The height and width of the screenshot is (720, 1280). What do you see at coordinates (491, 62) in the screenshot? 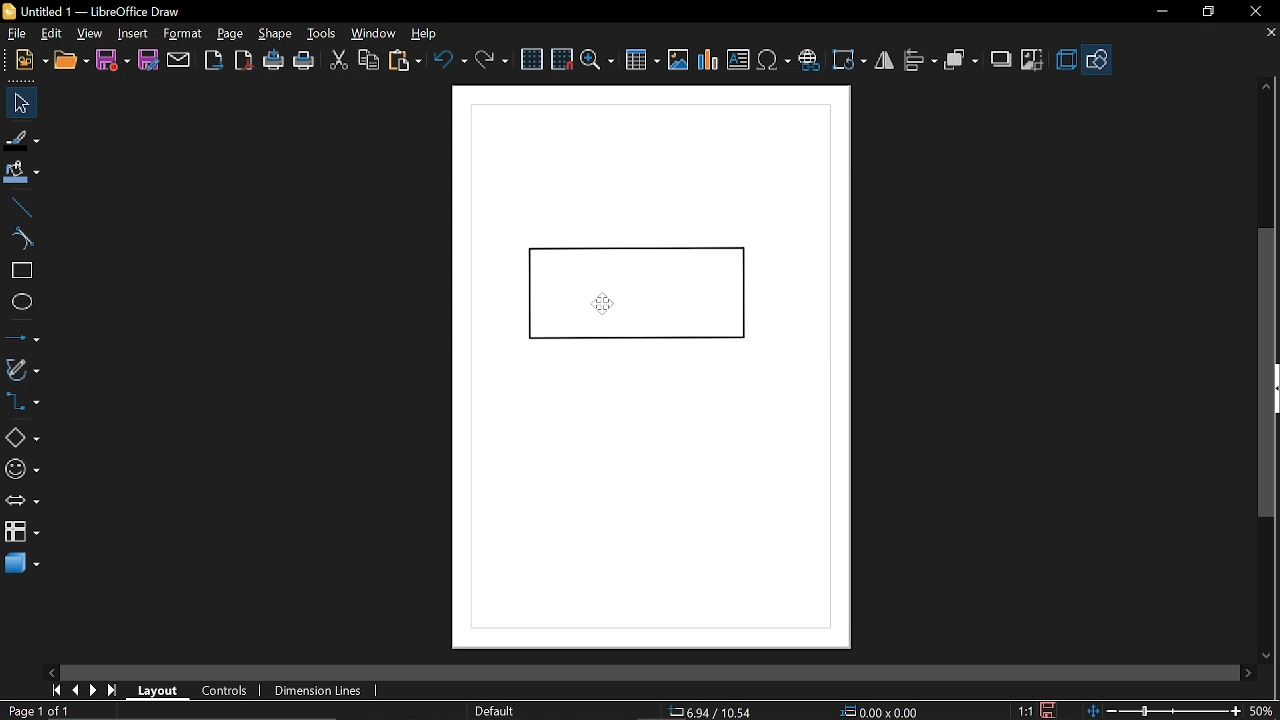
I see `redo` at bounding box center [491, 62].